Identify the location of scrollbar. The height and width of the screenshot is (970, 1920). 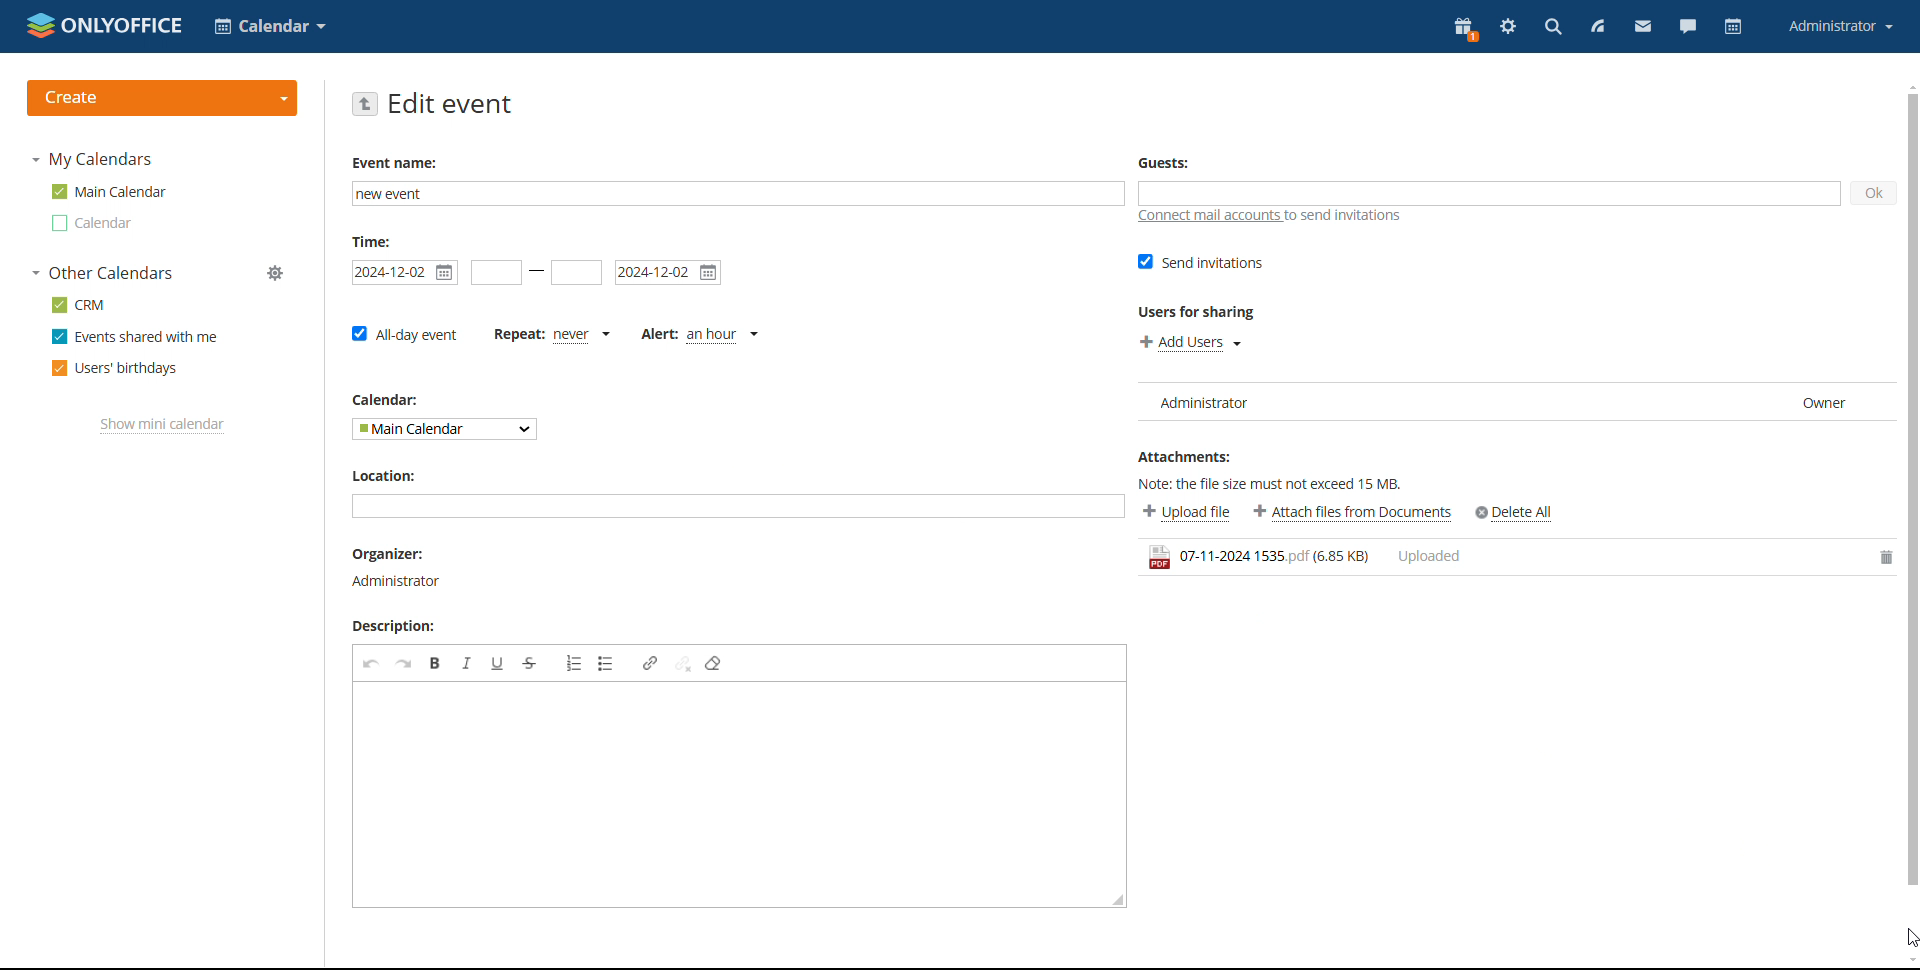
(1912, 491).